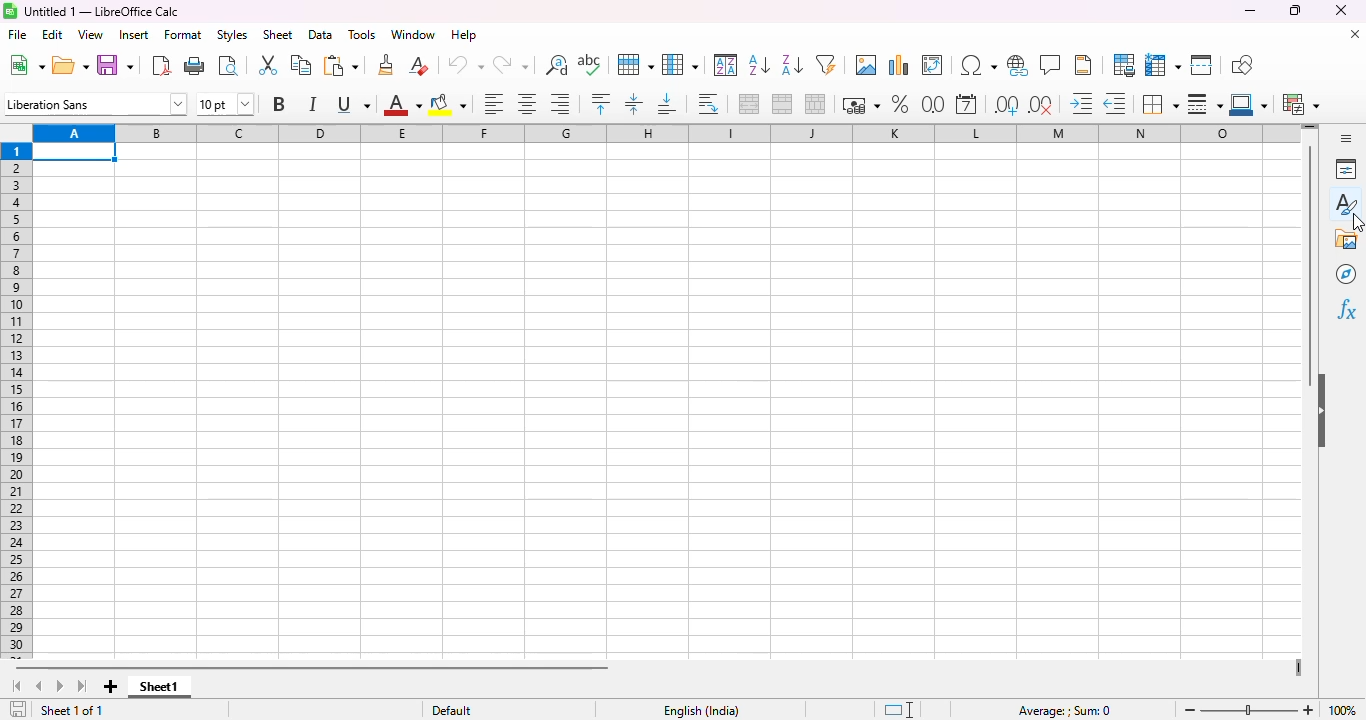 This screenshot has height=720, width=1366. I want to click on underline, so click(353, 105).